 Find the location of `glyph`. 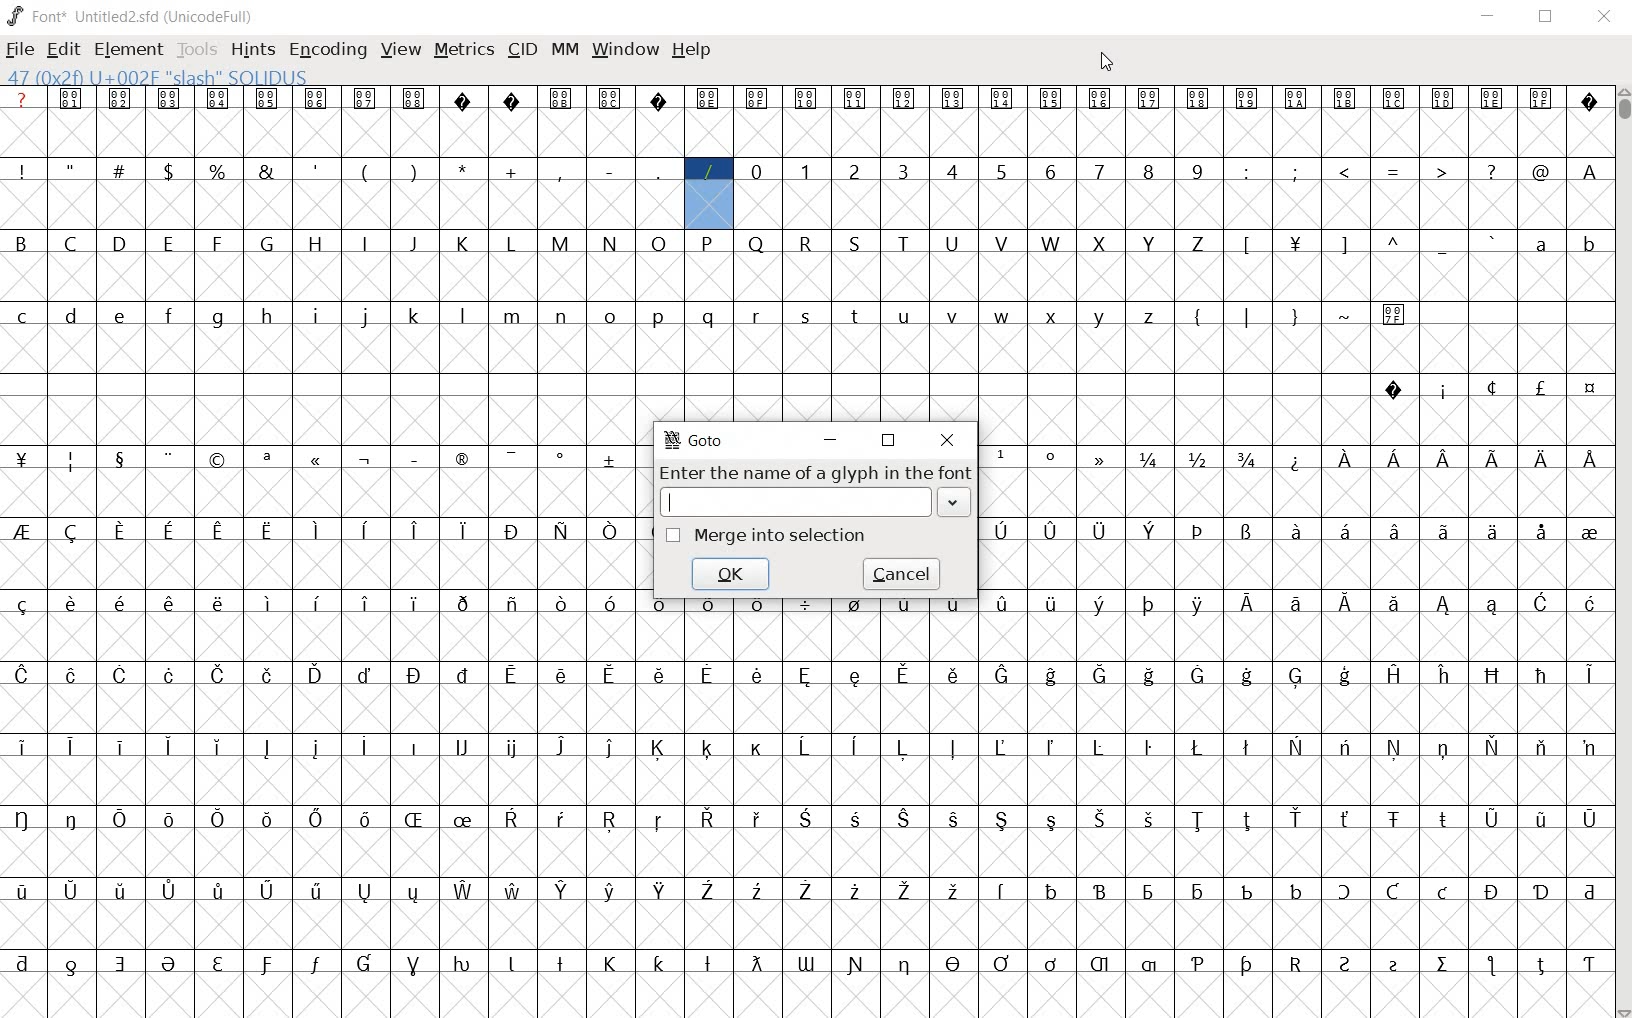

glyph is located at coordinates (218, 964).